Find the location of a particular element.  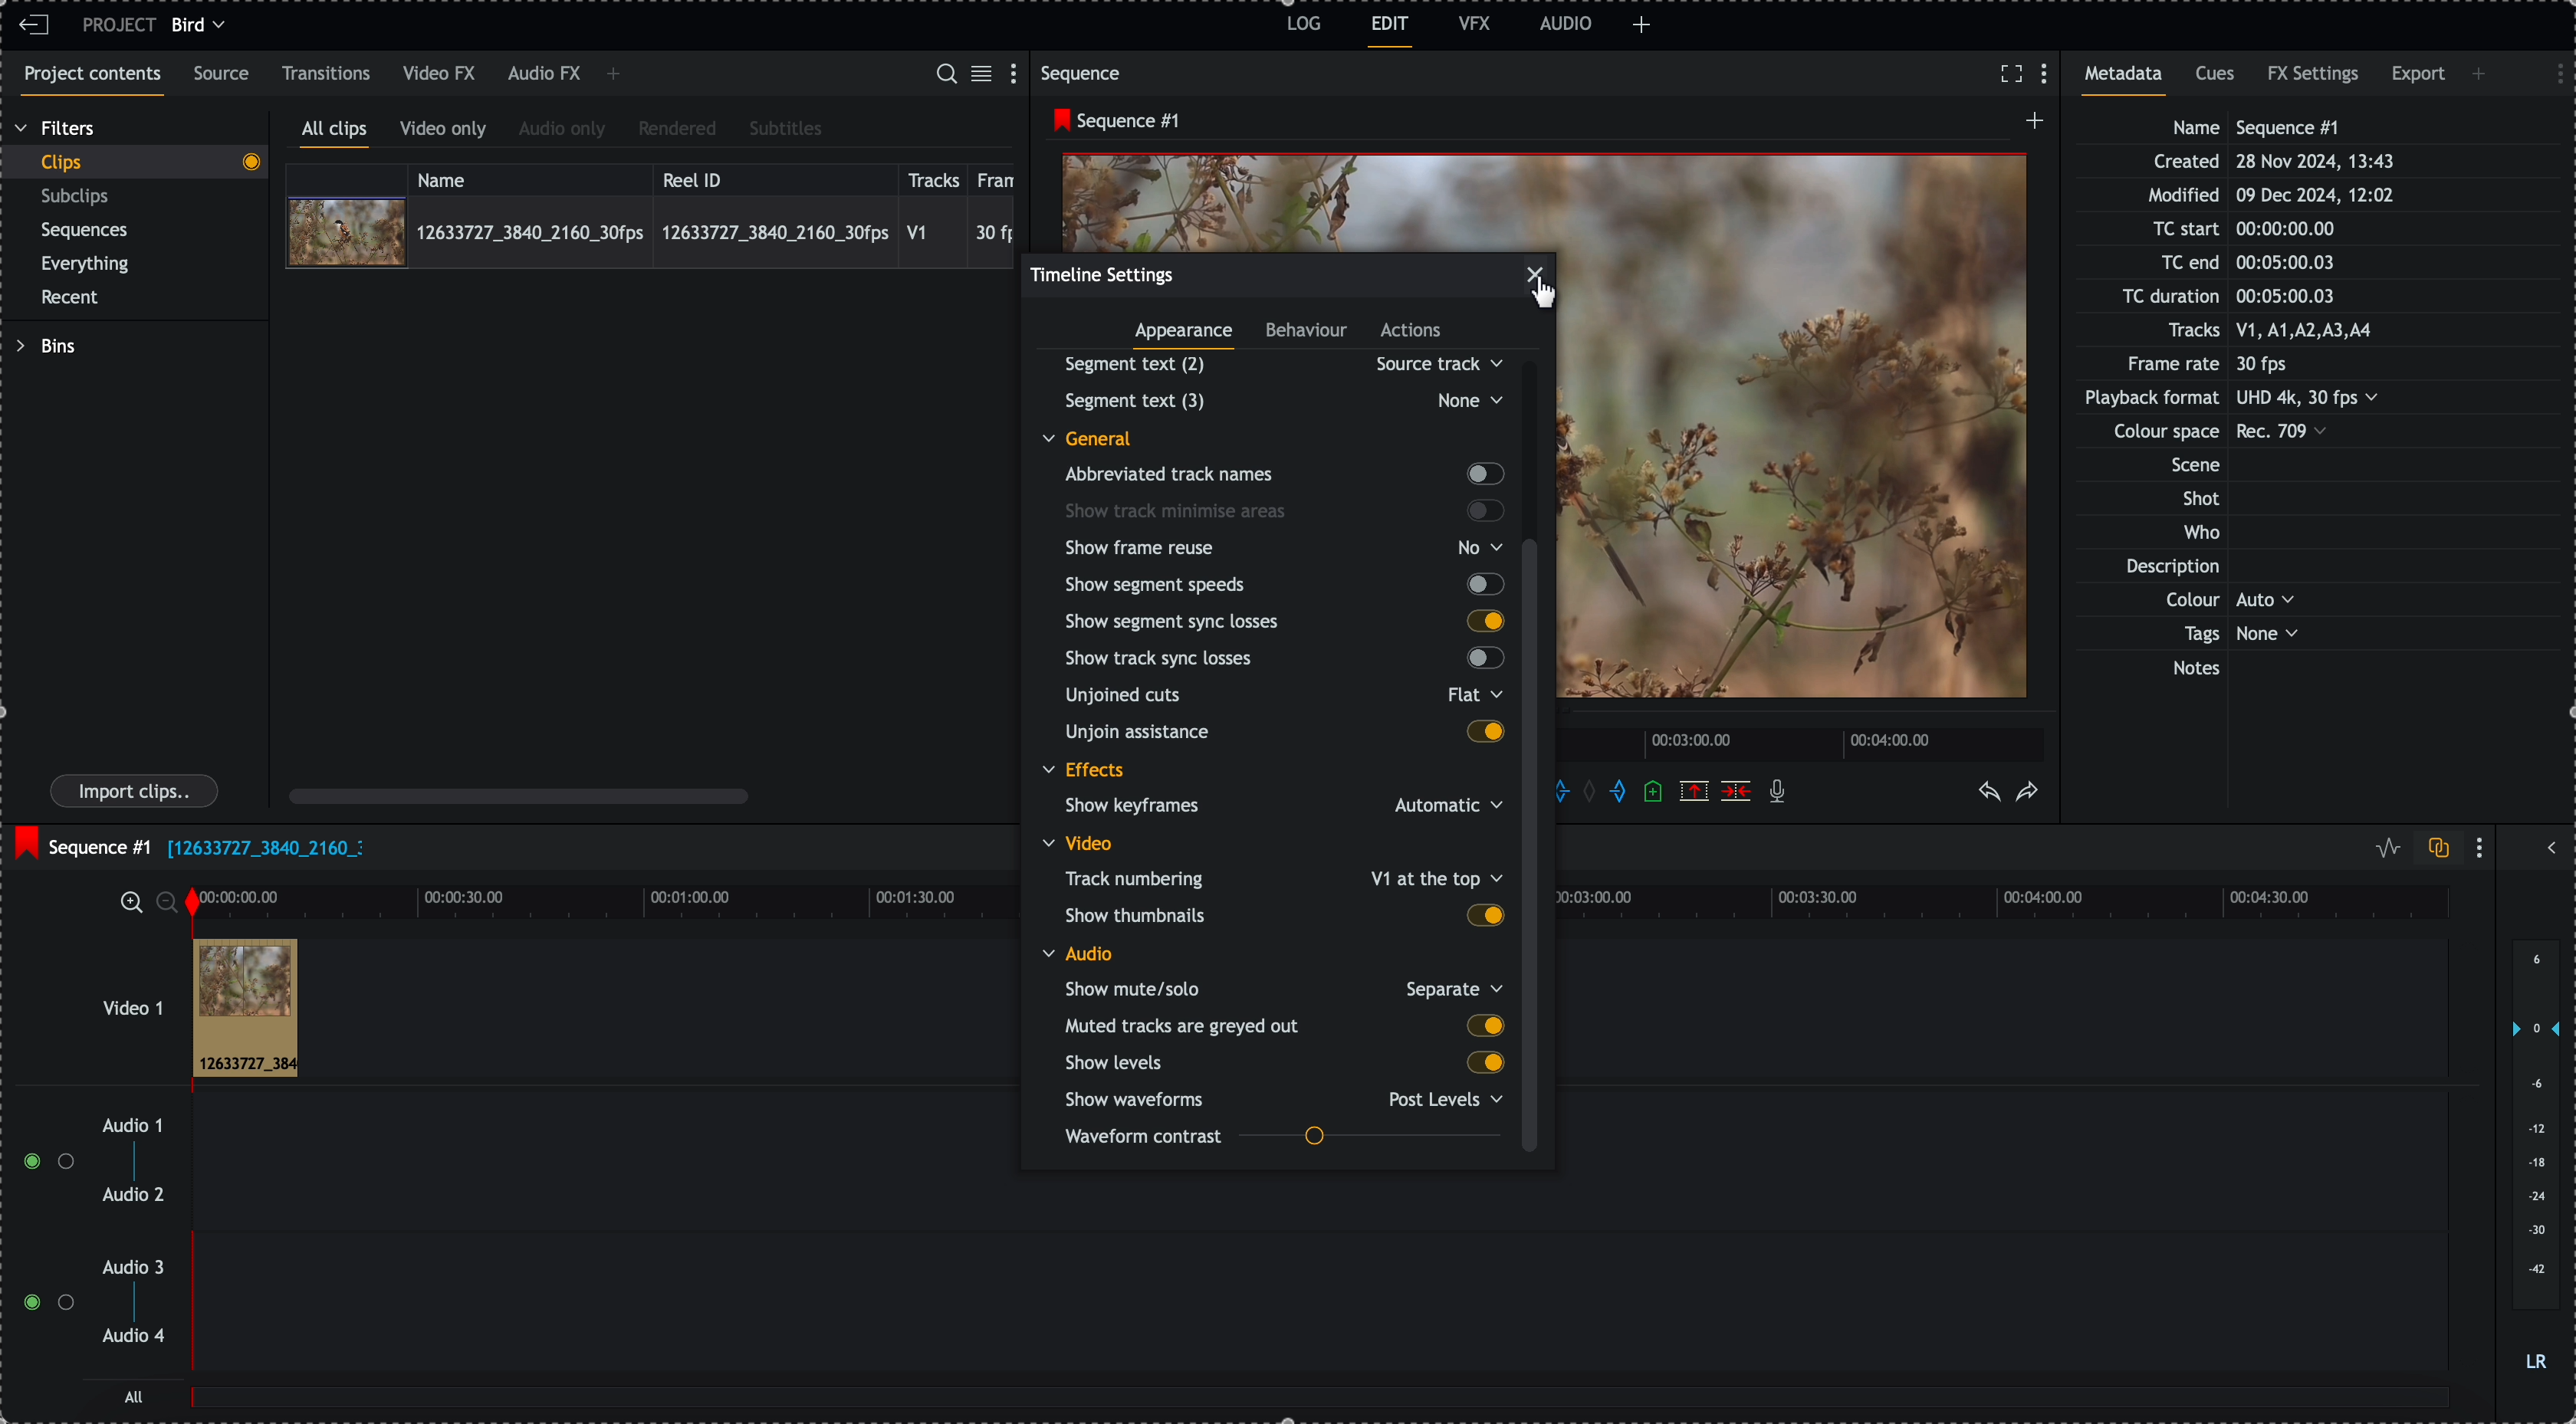

add panel is located at coordinates (613, 76).